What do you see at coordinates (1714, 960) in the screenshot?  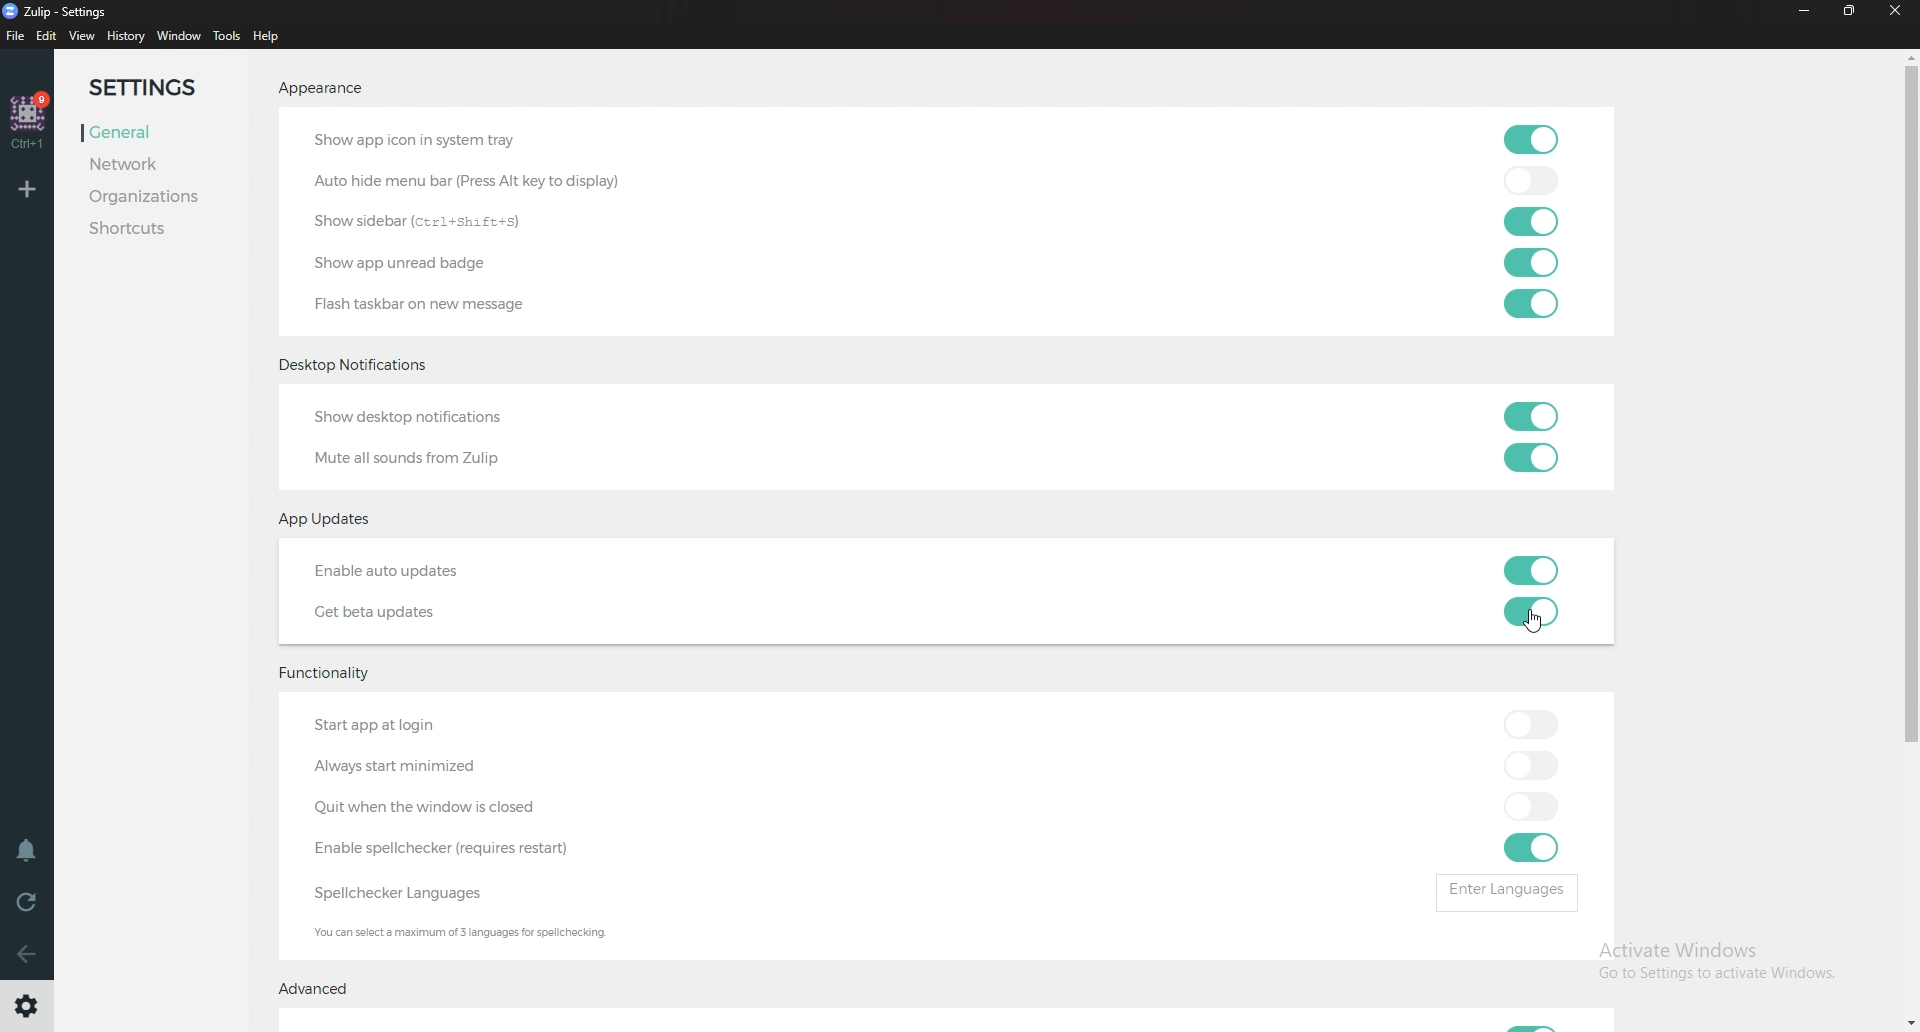 I see `Activate Windows Go to Settings to activate Windows` at bounding box center [1714, 960].